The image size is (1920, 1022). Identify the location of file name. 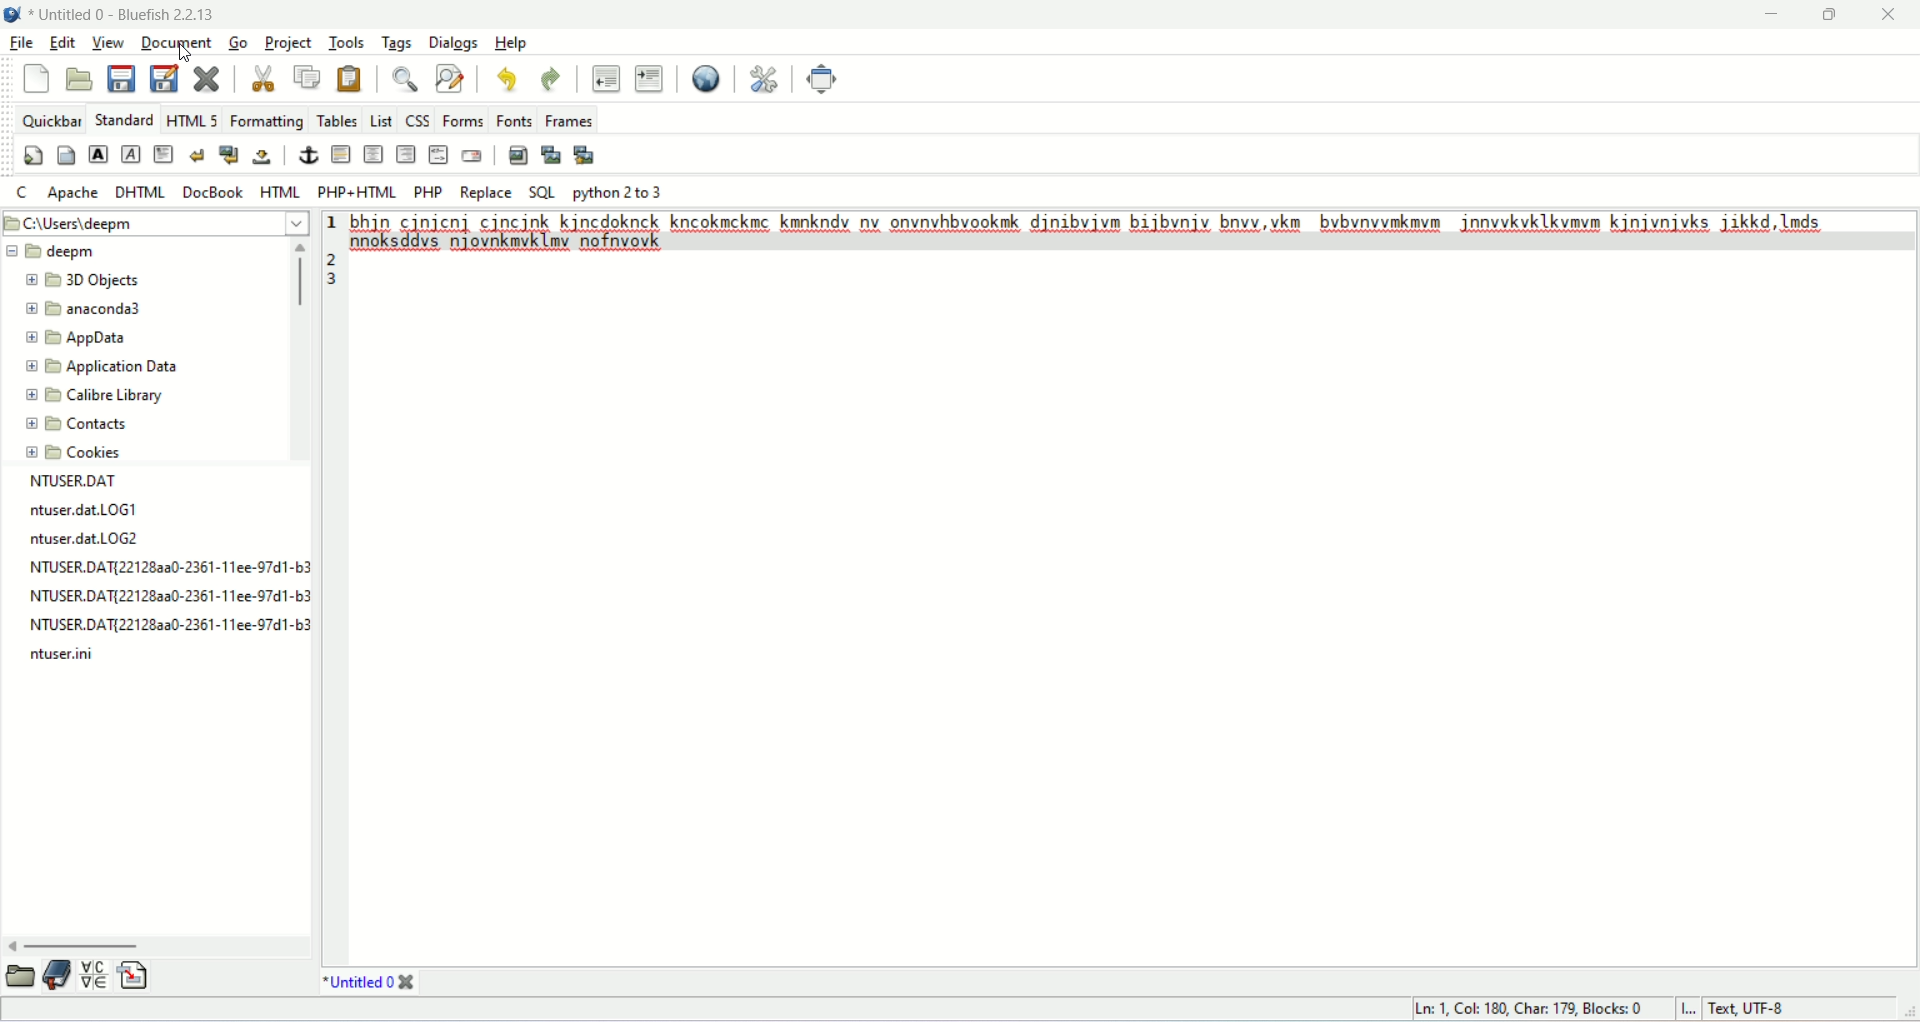
(113, 512).